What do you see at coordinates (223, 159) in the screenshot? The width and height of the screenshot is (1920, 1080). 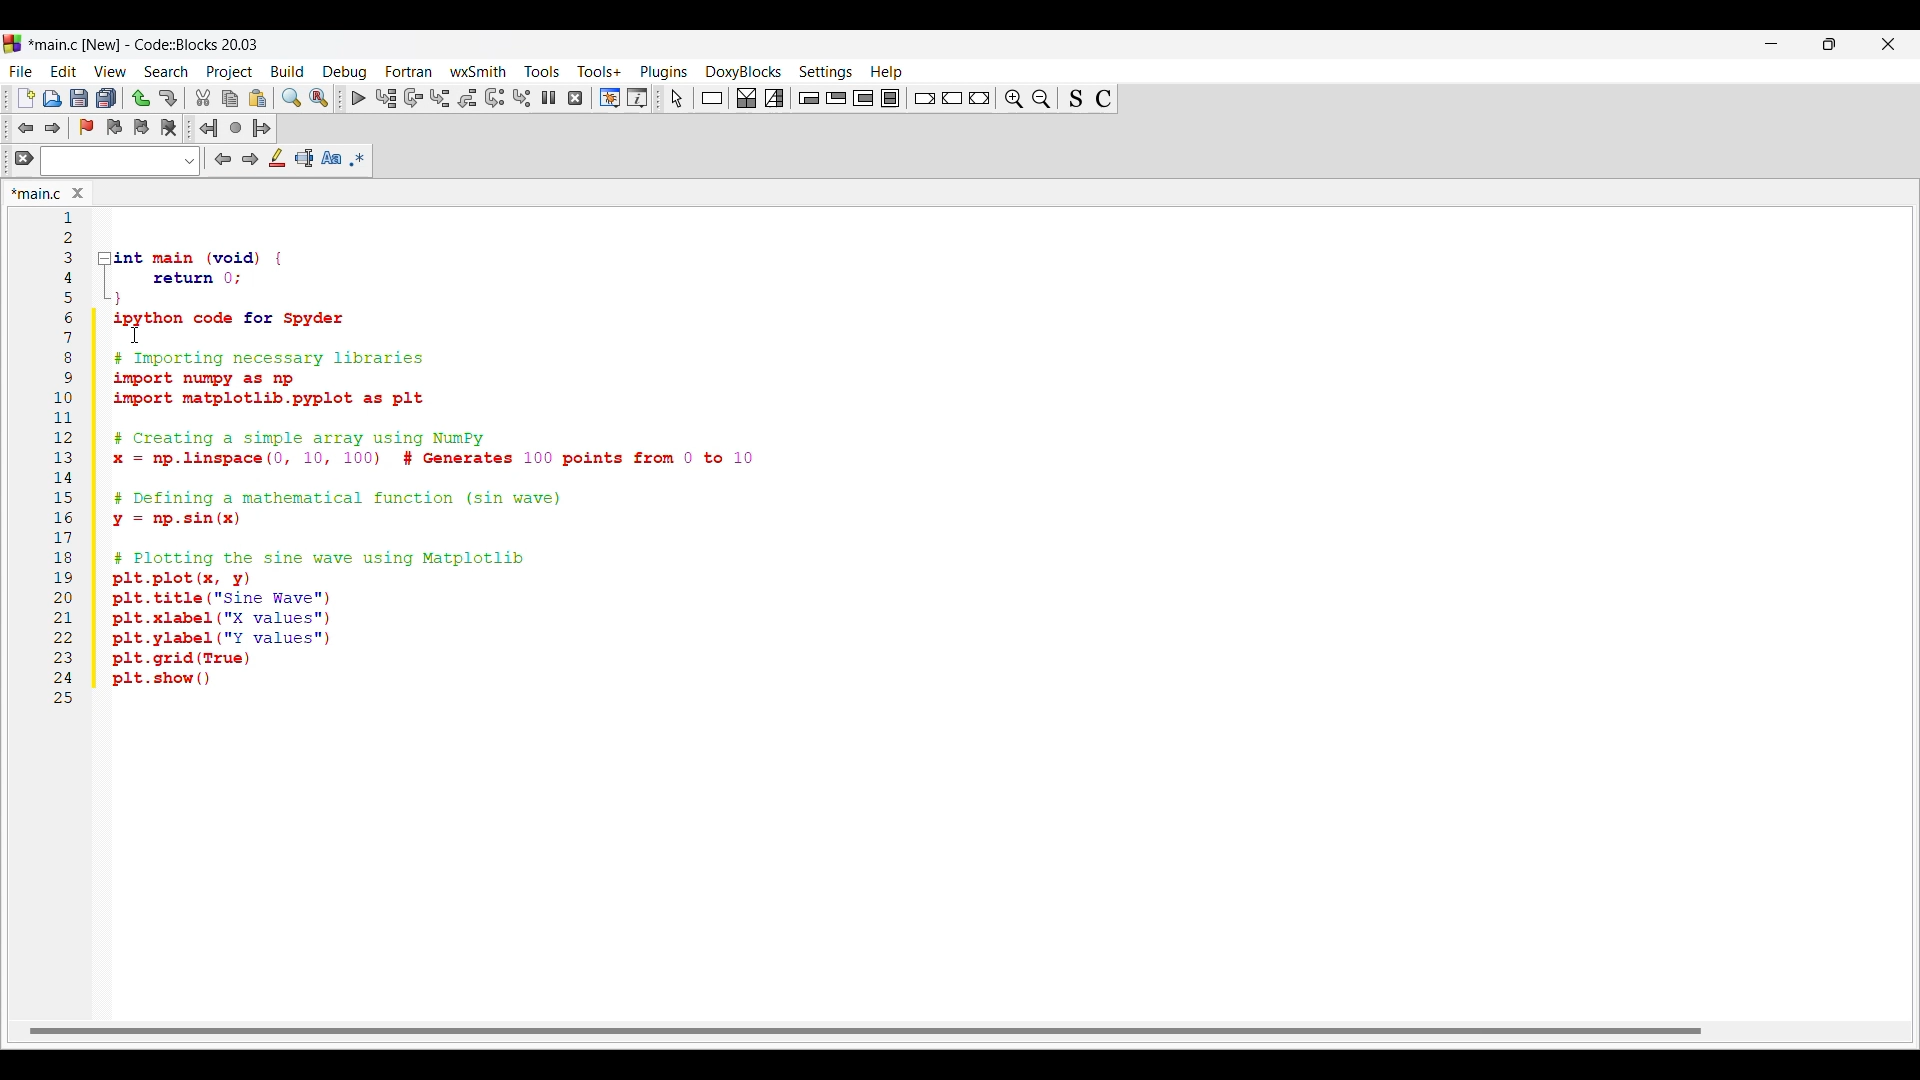 I see `Previous` at bounding box center [223, 159].